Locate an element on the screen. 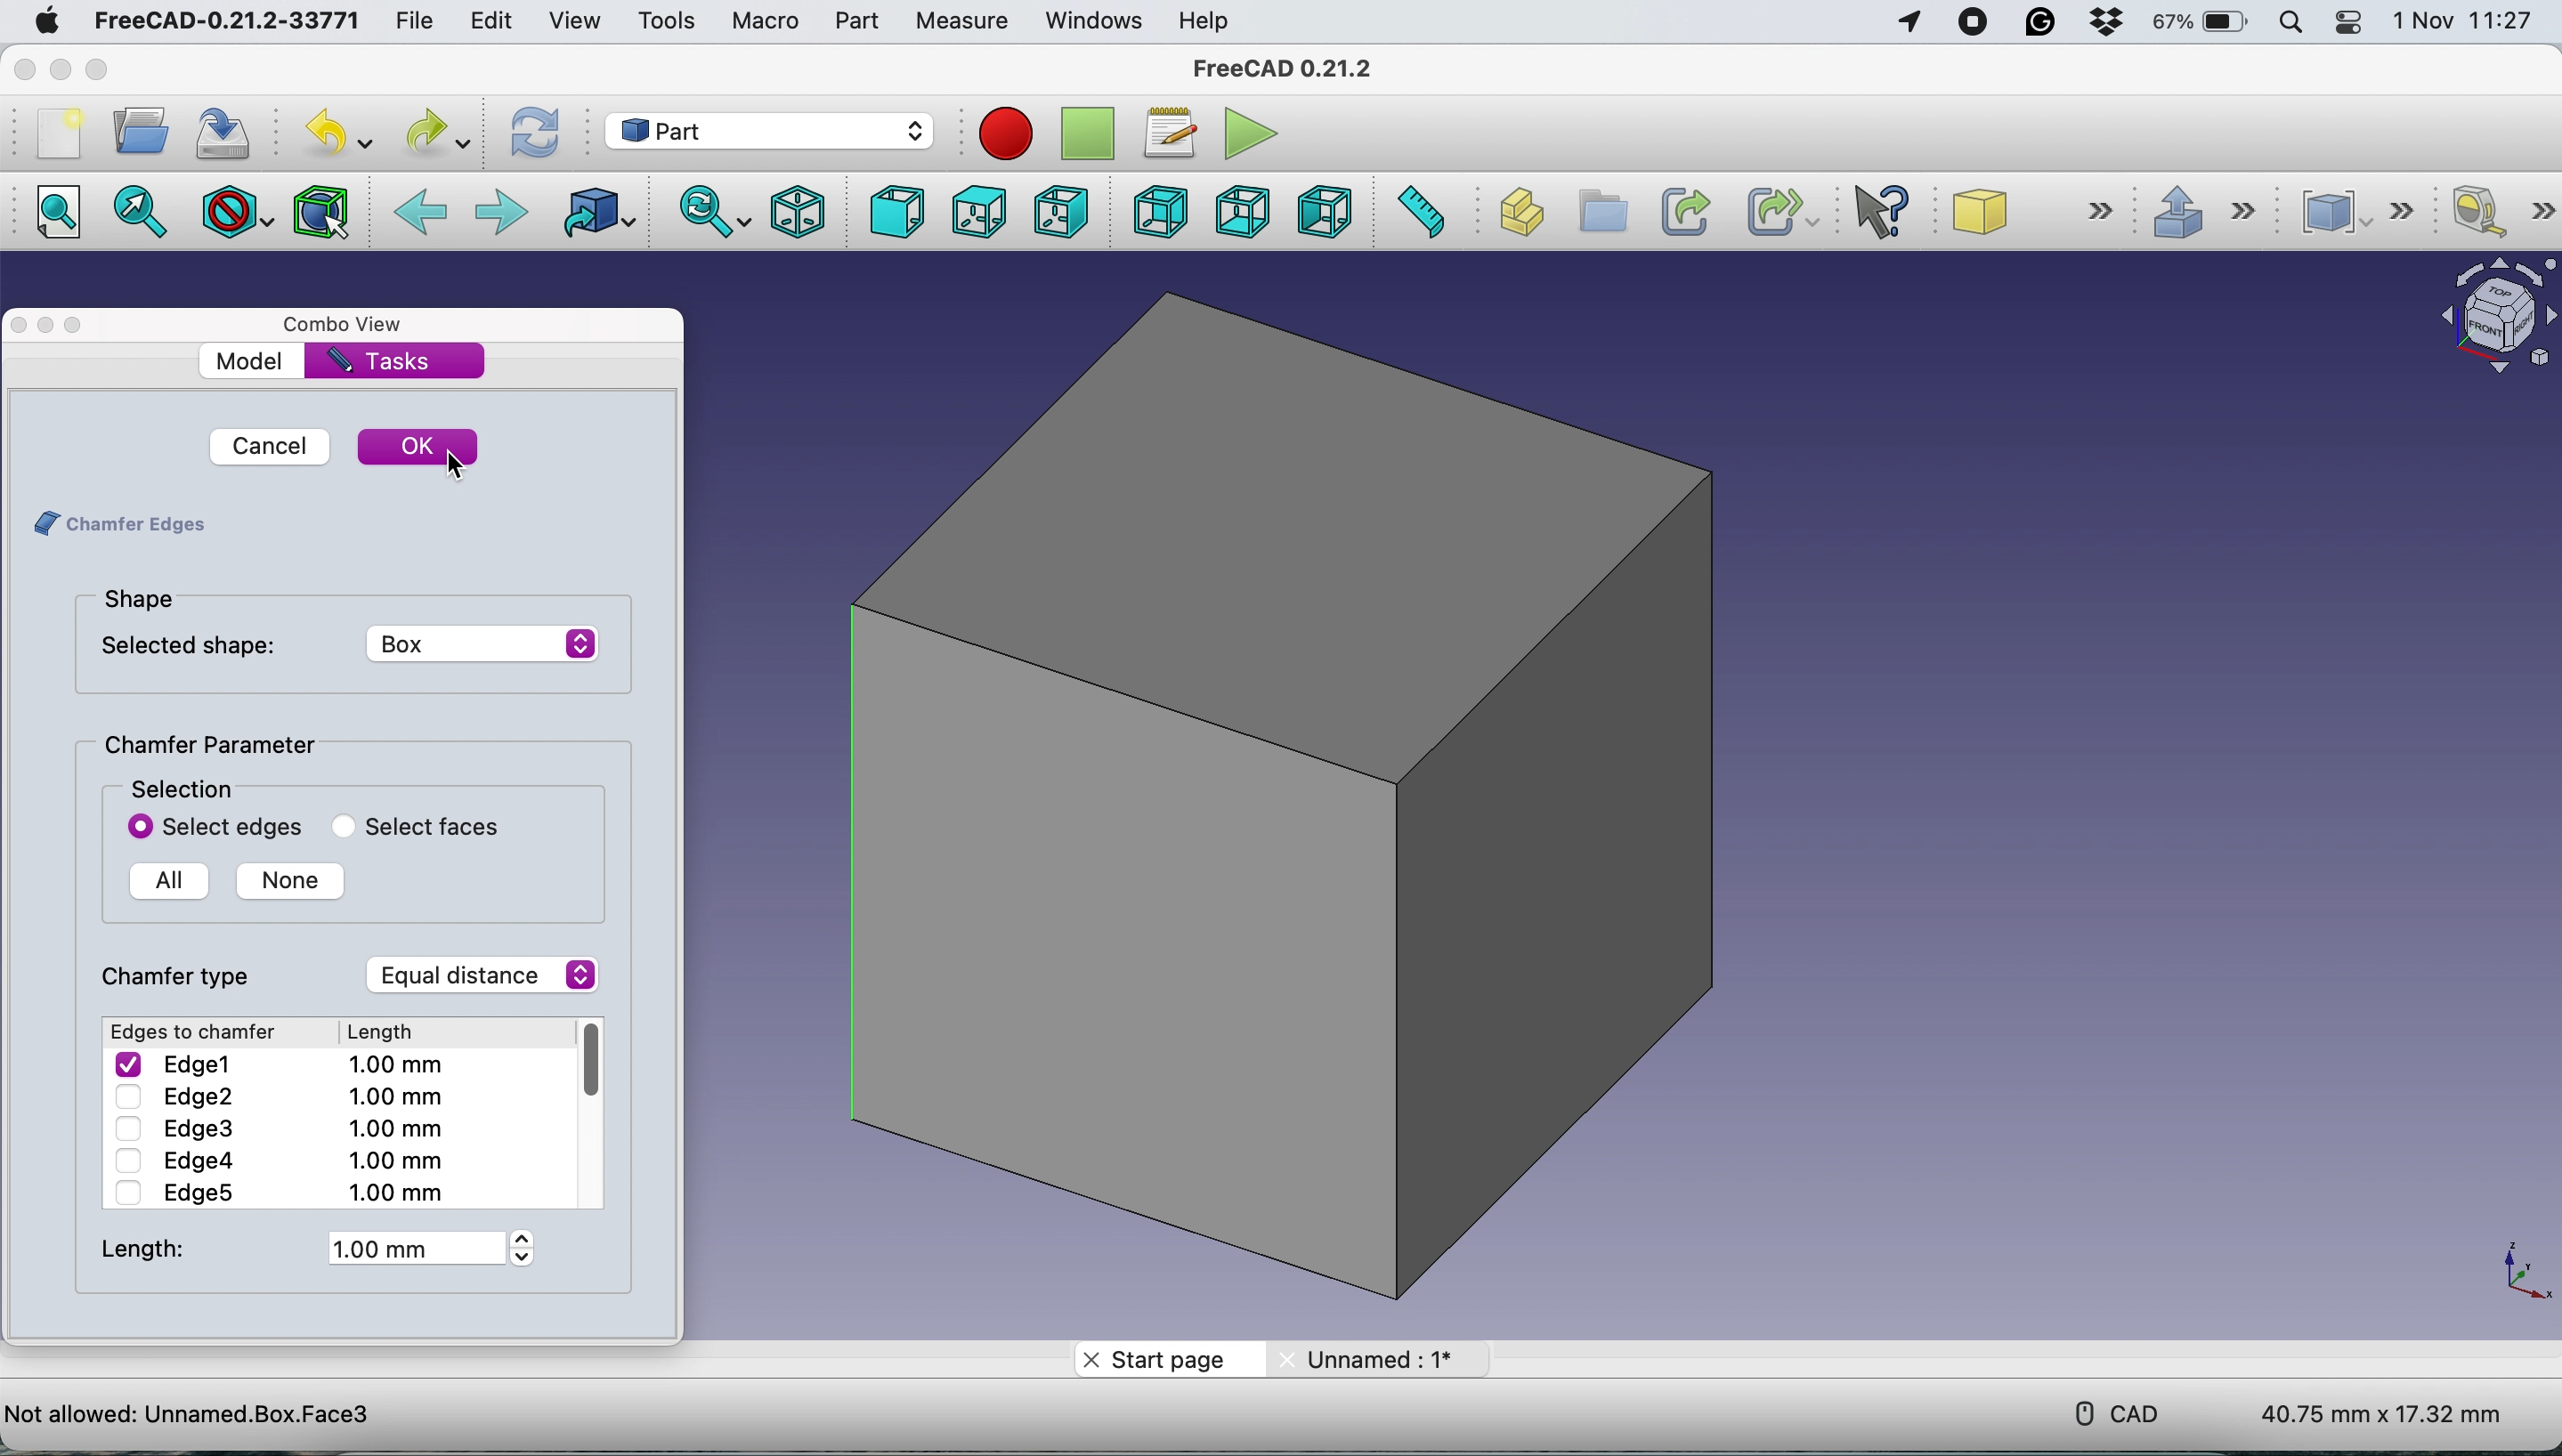 The width and height of the screenshot is (2562, 1456). Vertical Scrolling bar is located at coordinates (590, 1061).